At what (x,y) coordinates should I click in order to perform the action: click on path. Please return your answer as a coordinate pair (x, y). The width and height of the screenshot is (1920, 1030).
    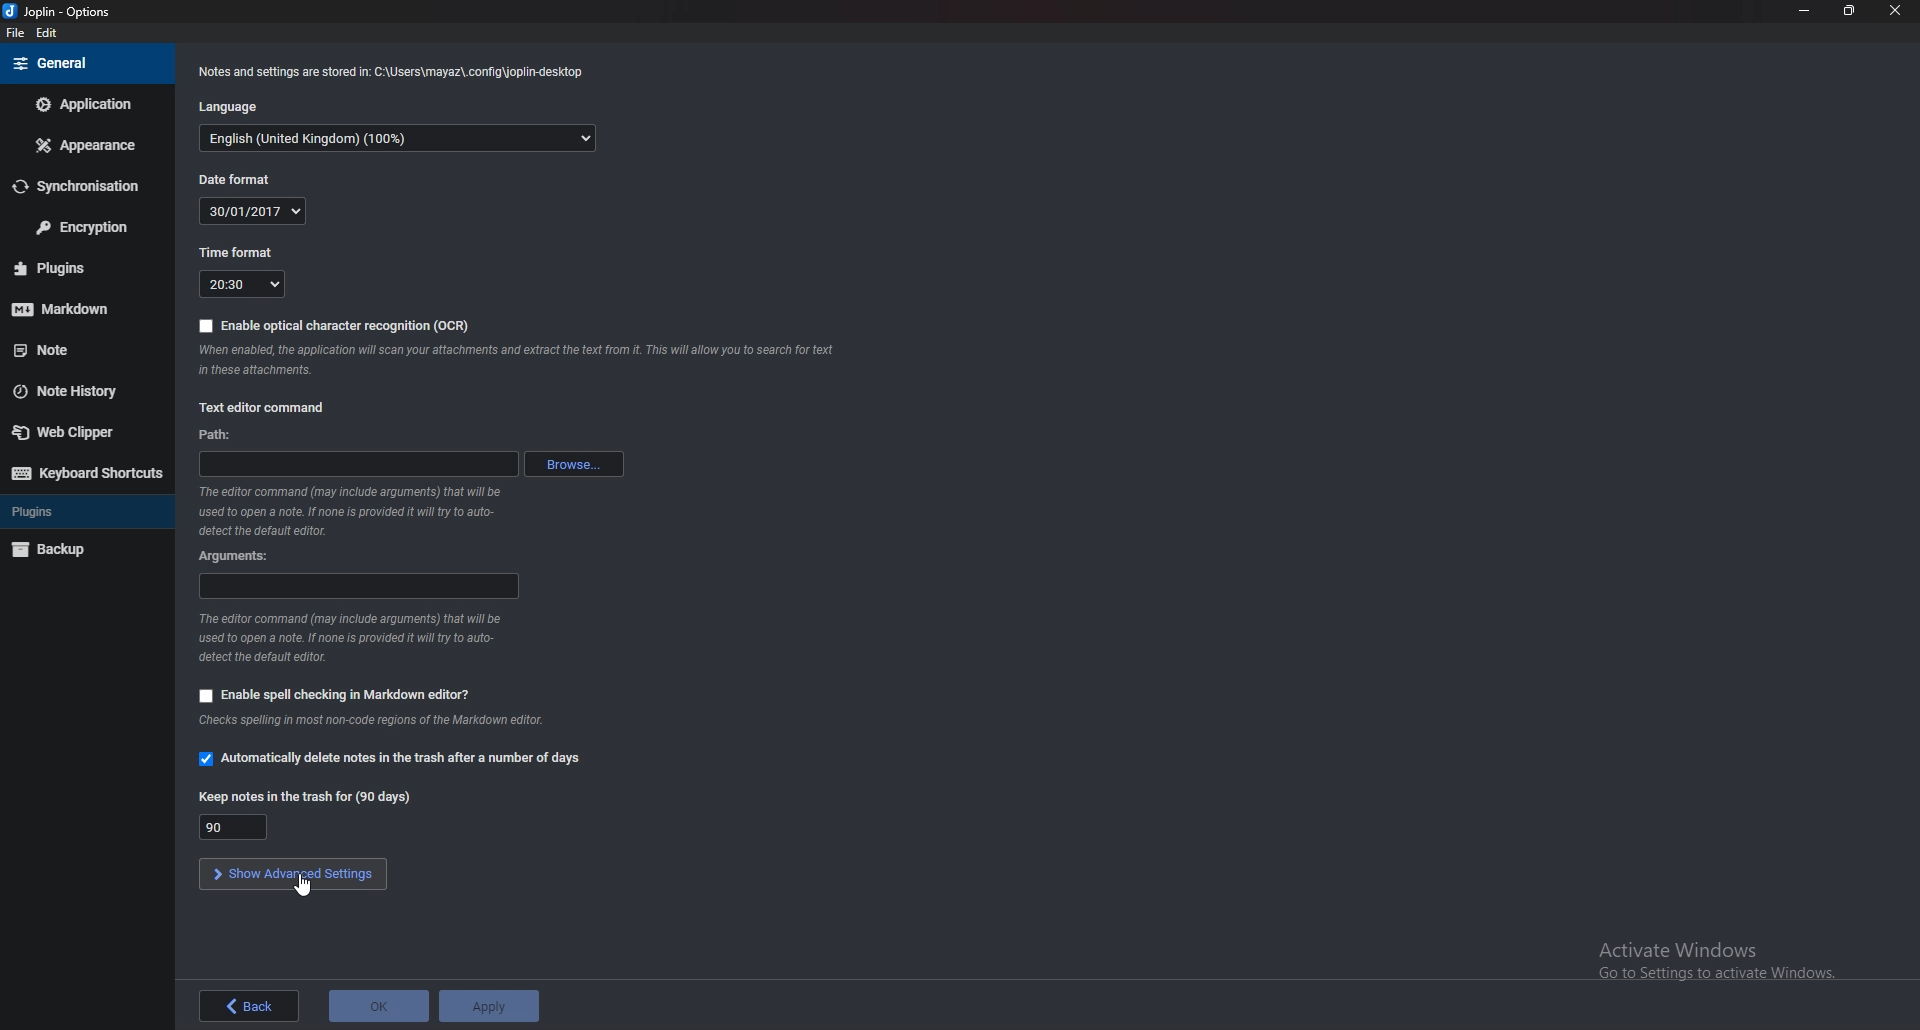
    Looking at the image, I should click on (357, 462).